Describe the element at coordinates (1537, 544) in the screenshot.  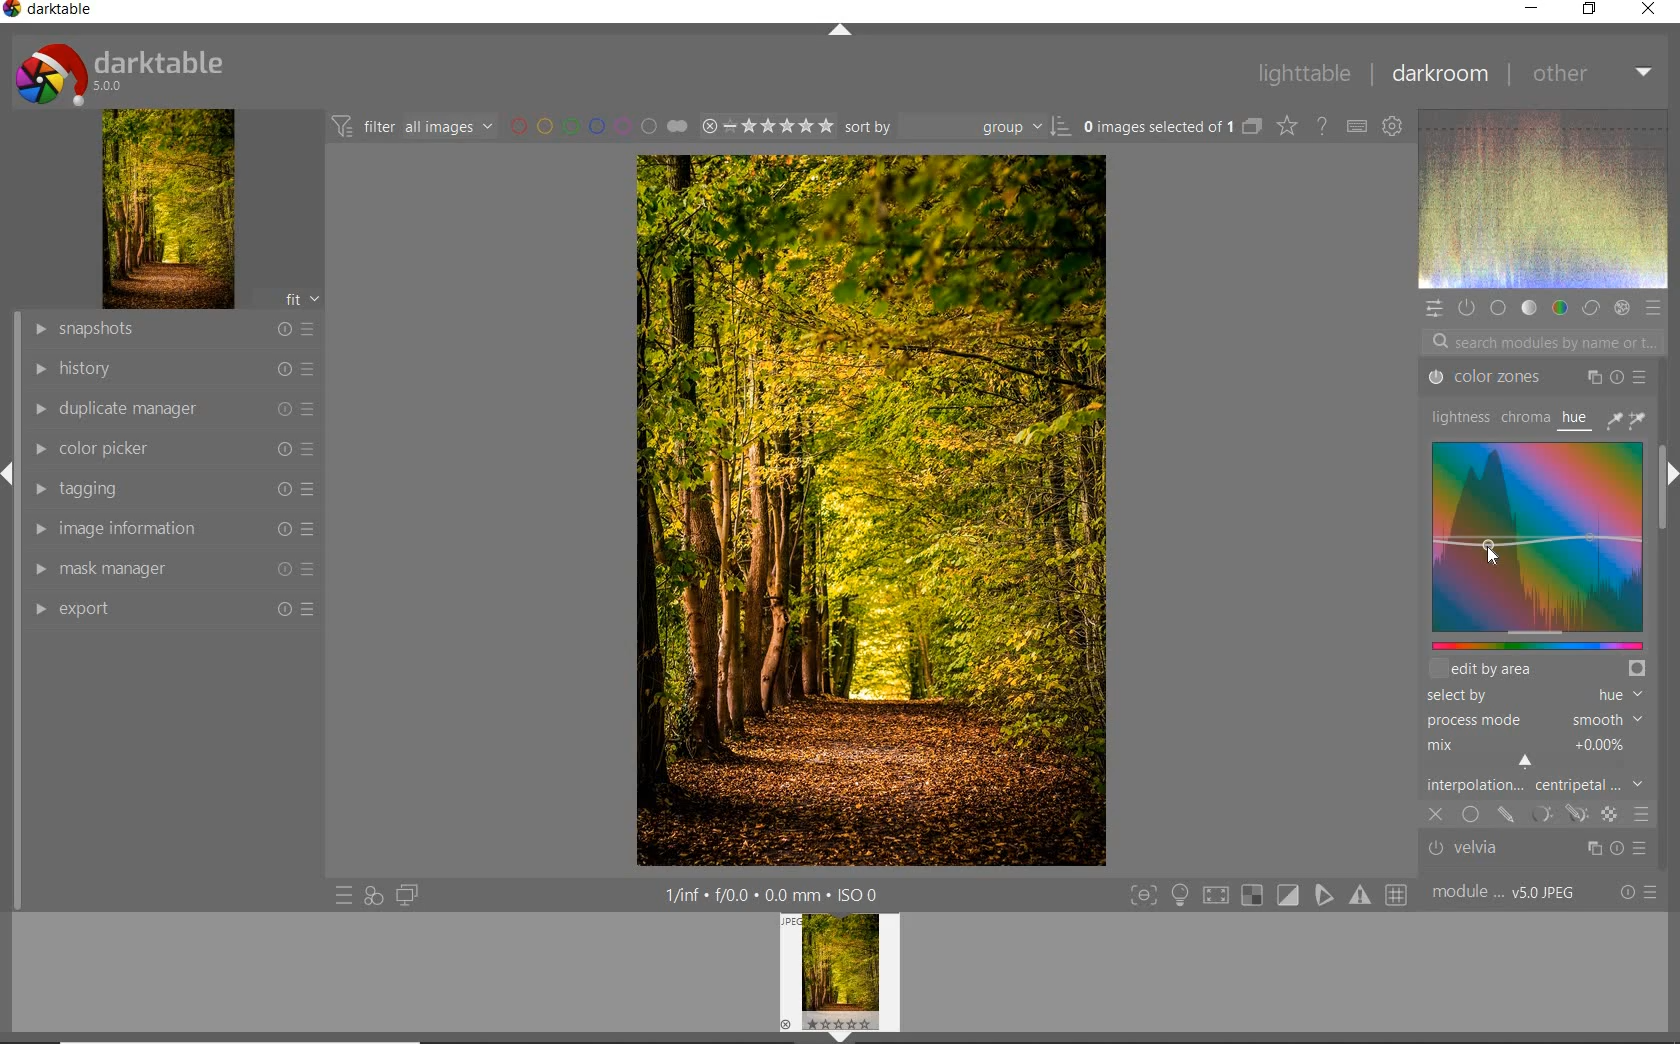
I see `color zones map` at that location.